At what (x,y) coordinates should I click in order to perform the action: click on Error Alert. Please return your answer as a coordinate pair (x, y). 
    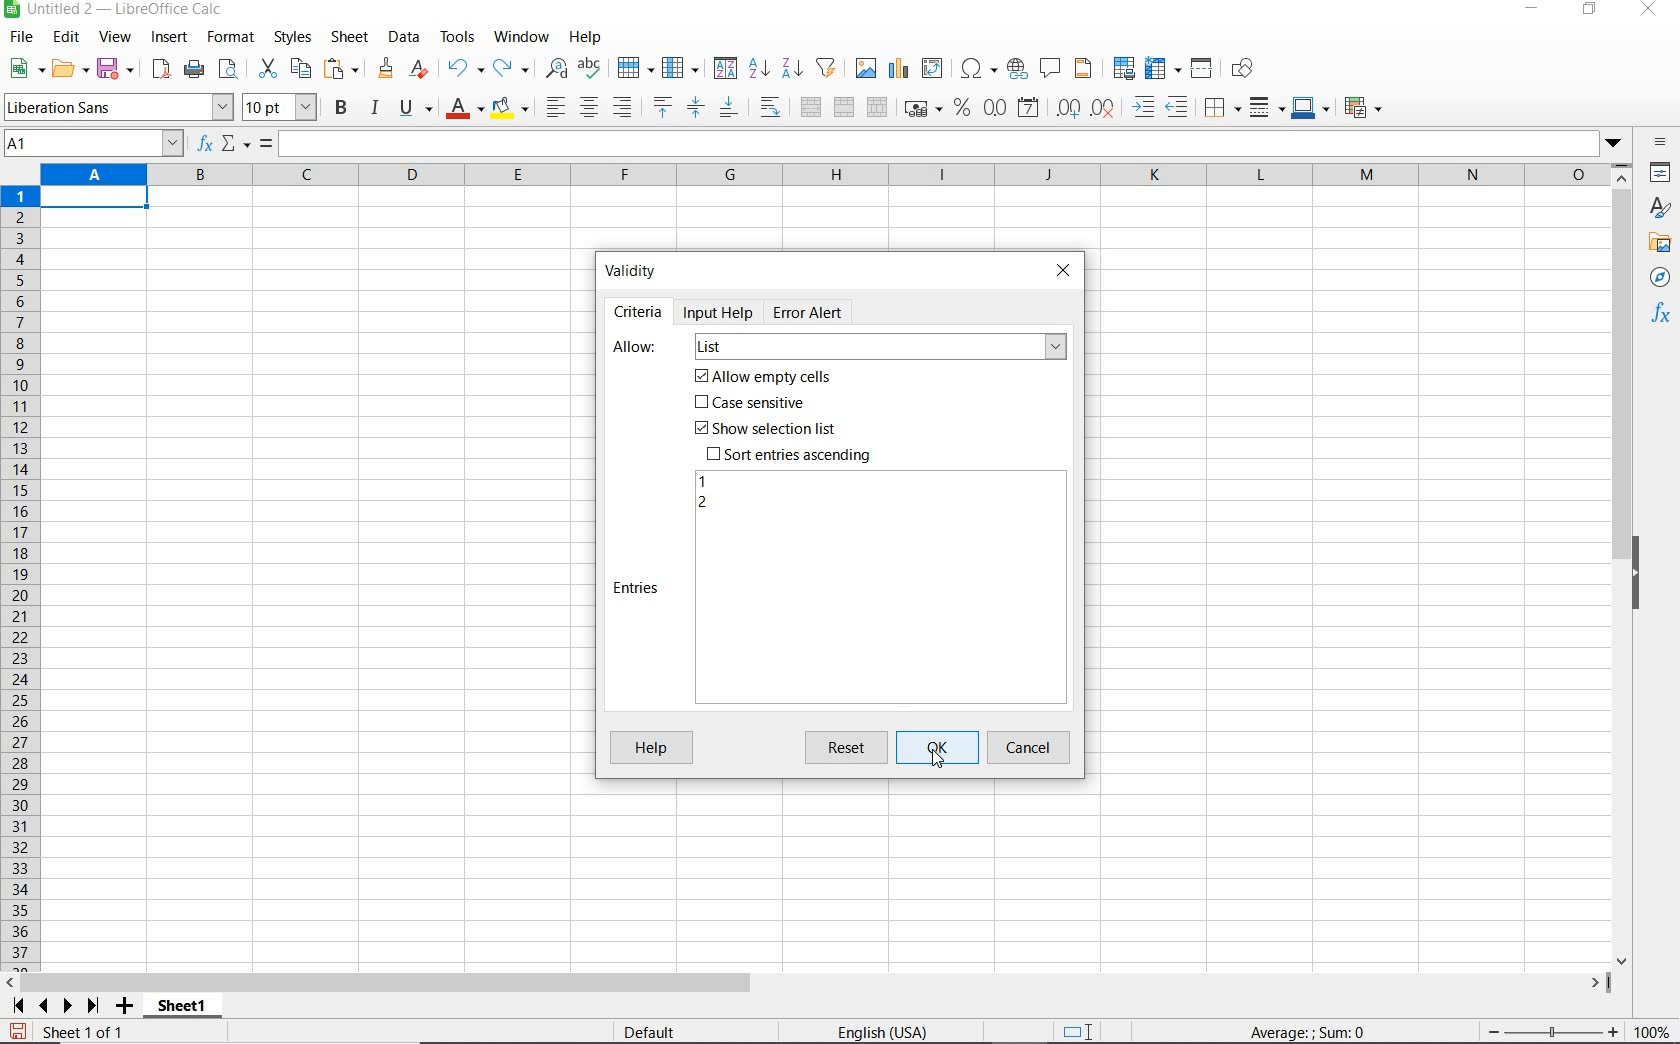
    Looking at the image, I should click on (819, 311).